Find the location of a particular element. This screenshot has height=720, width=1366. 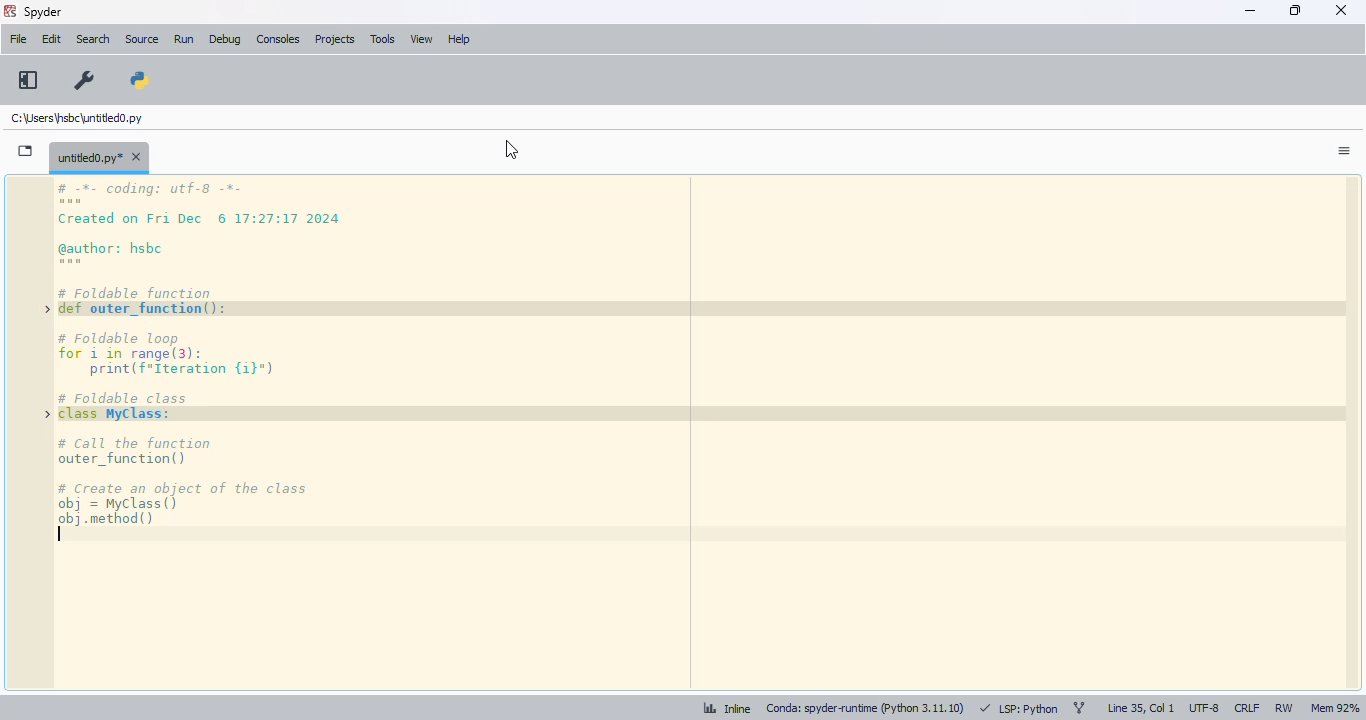

close is located at coordinates (1341, 10).